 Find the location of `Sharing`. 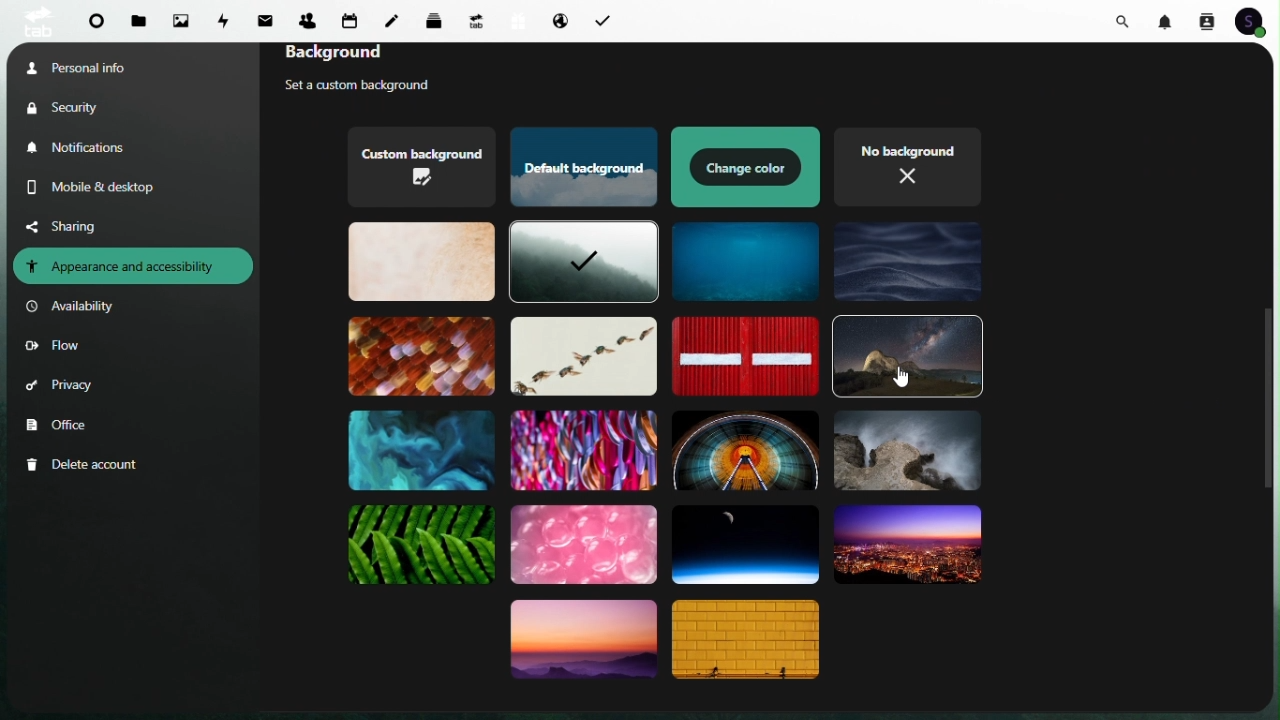

Sharing is located at coordinates (77, 225).